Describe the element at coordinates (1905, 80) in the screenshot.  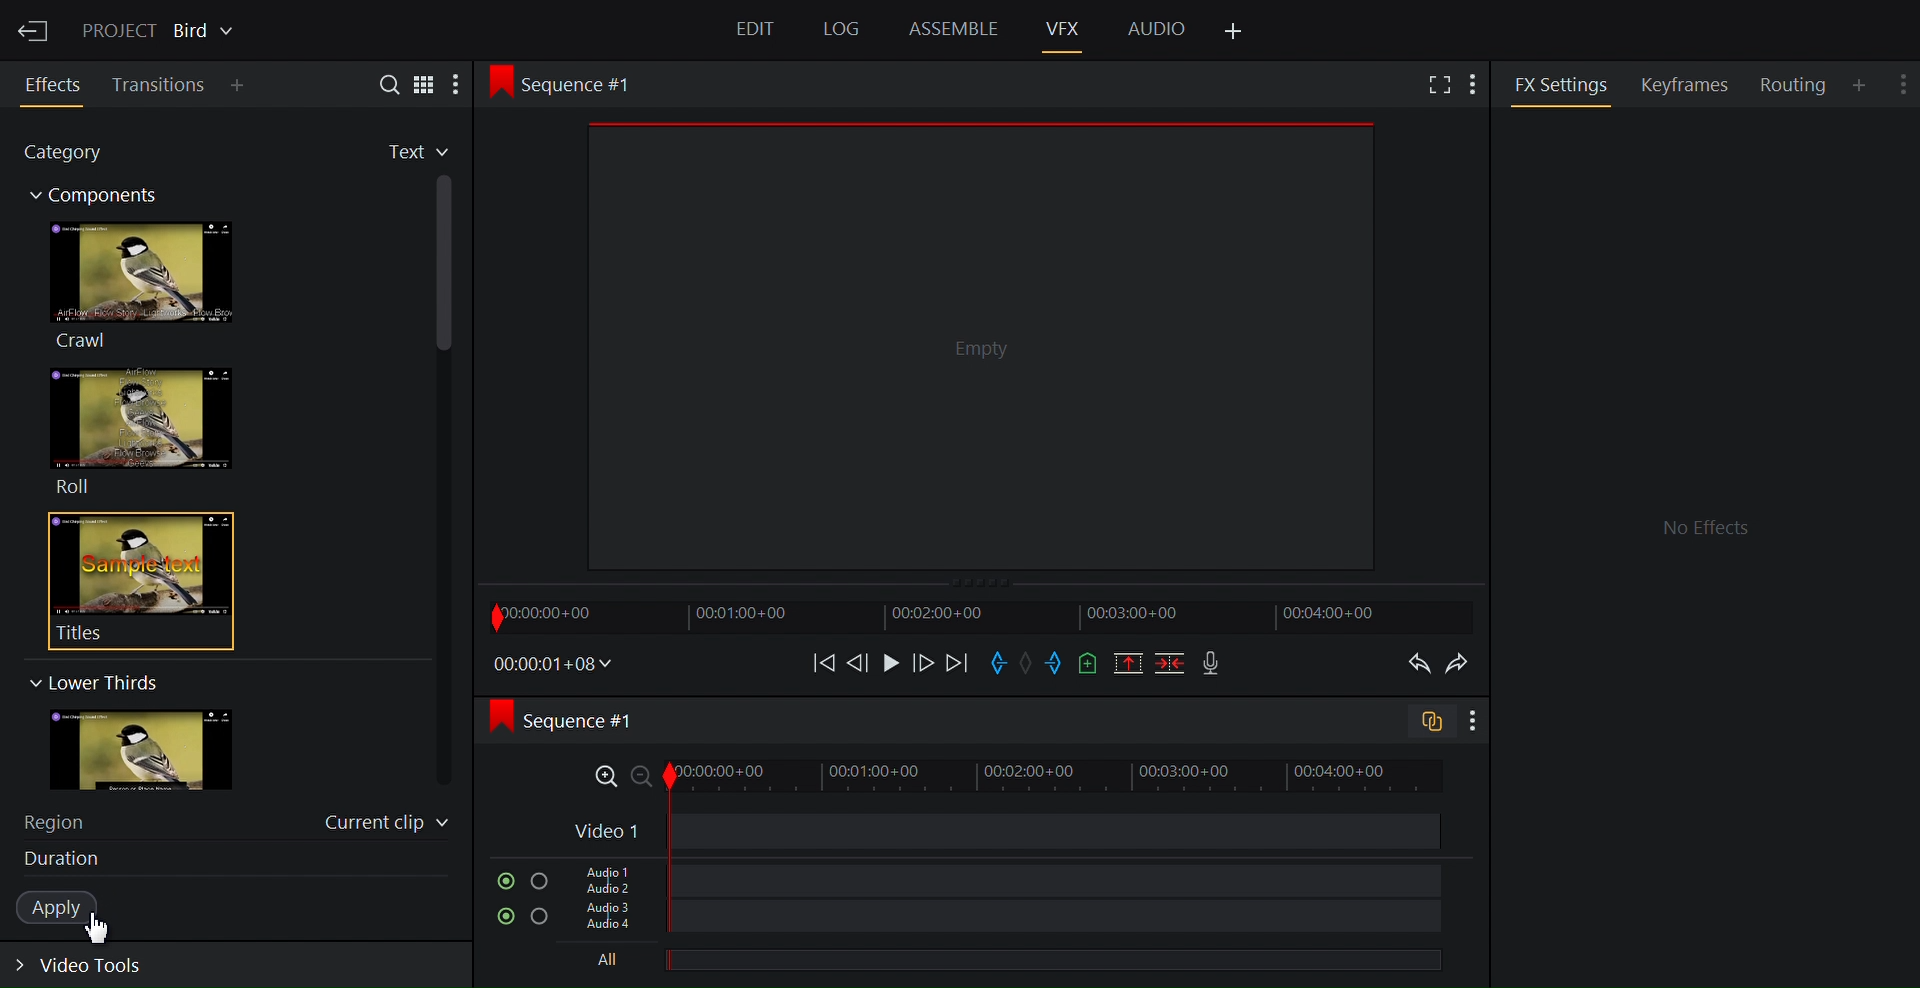
I see `Show settings menu` at that location.